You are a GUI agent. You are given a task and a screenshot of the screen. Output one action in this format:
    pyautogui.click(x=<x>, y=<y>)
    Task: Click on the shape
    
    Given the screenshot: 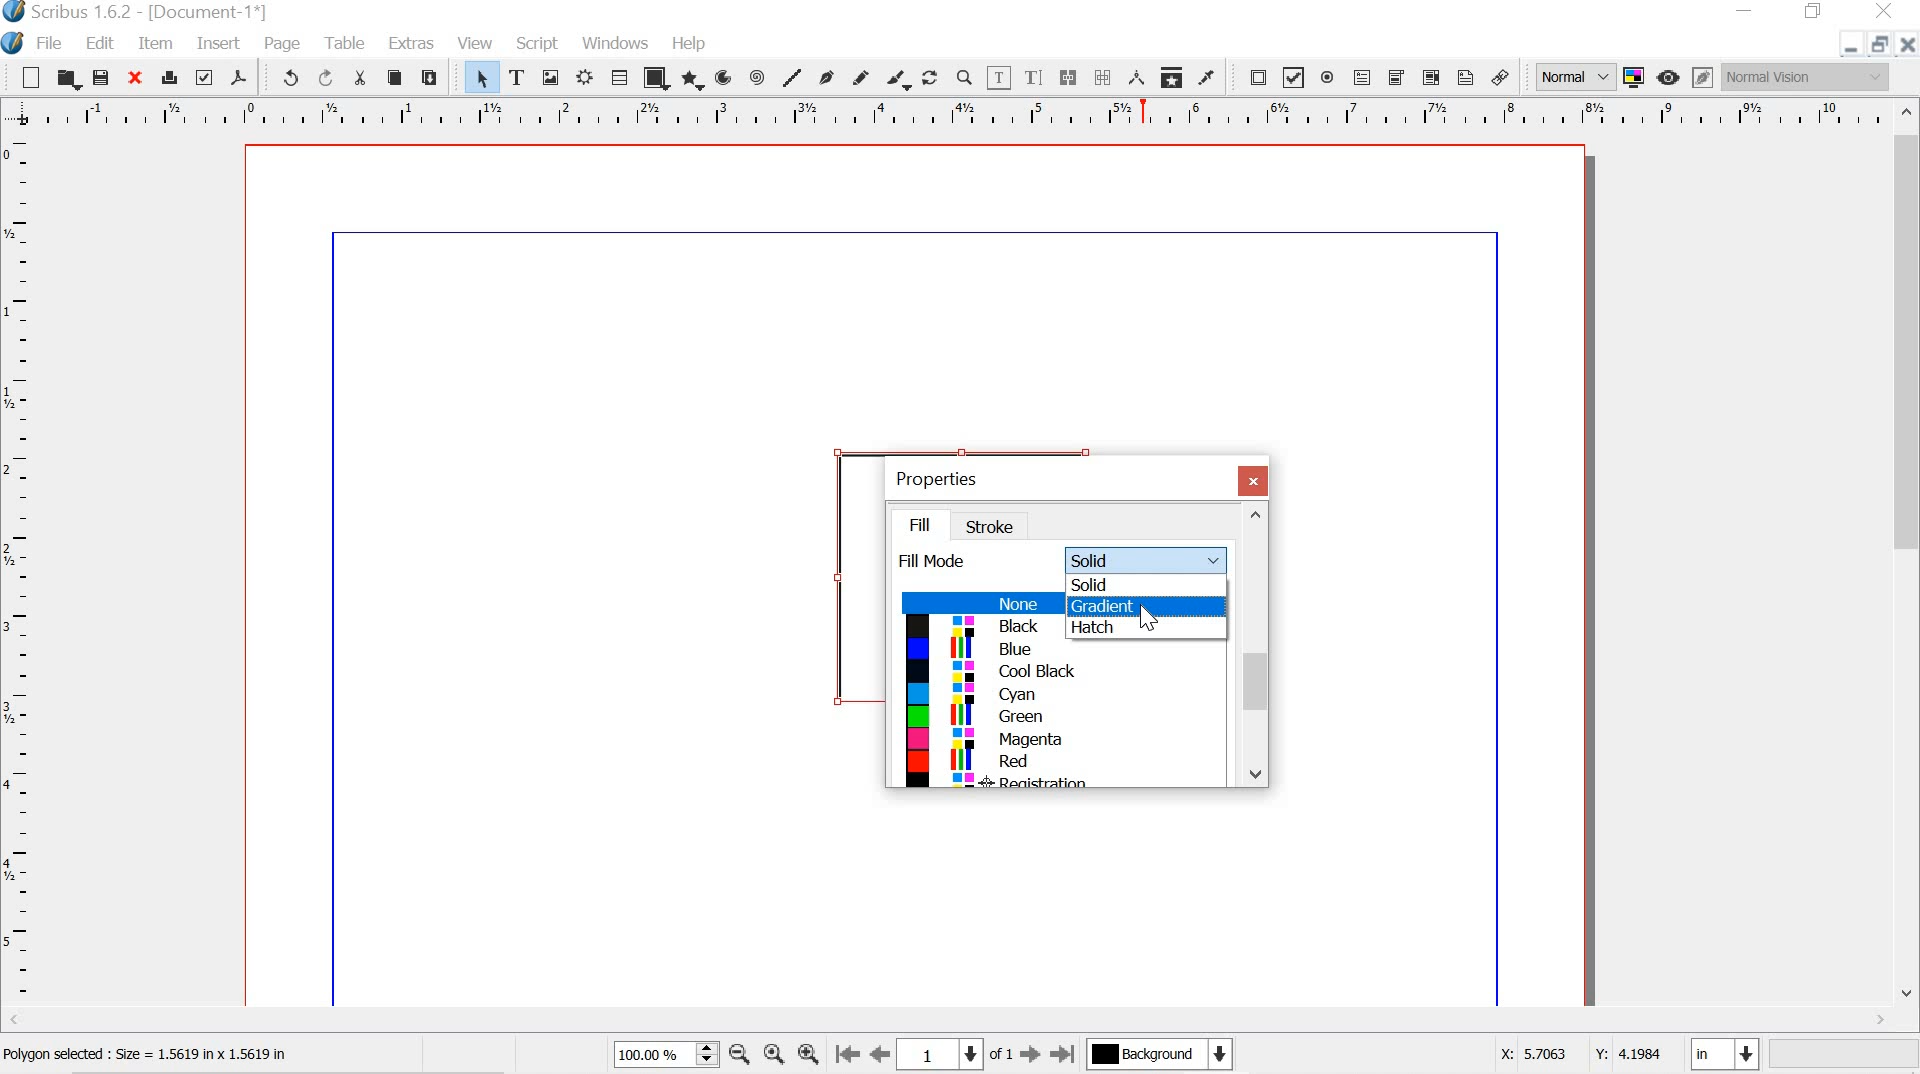 What is the action you would take?
    pyautogui.click(x=656, y=77)
    